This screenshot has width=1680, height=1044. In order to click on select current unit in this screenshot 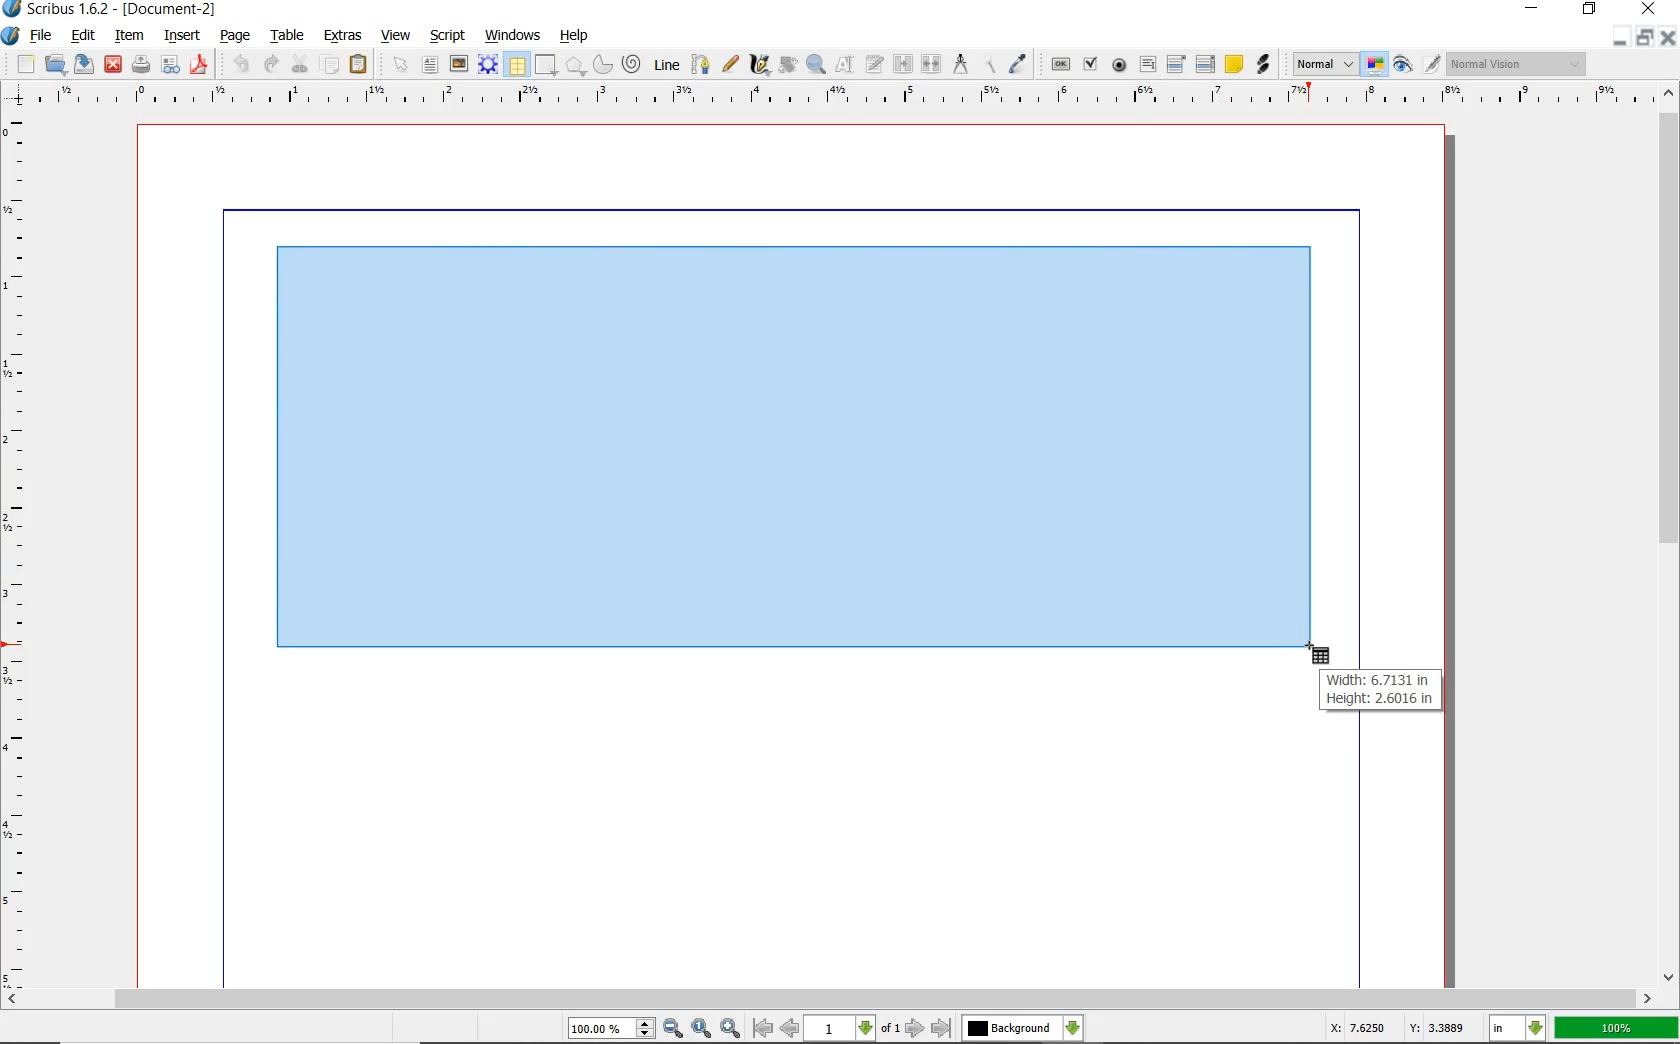, I will do `click(1520, 1030)`.